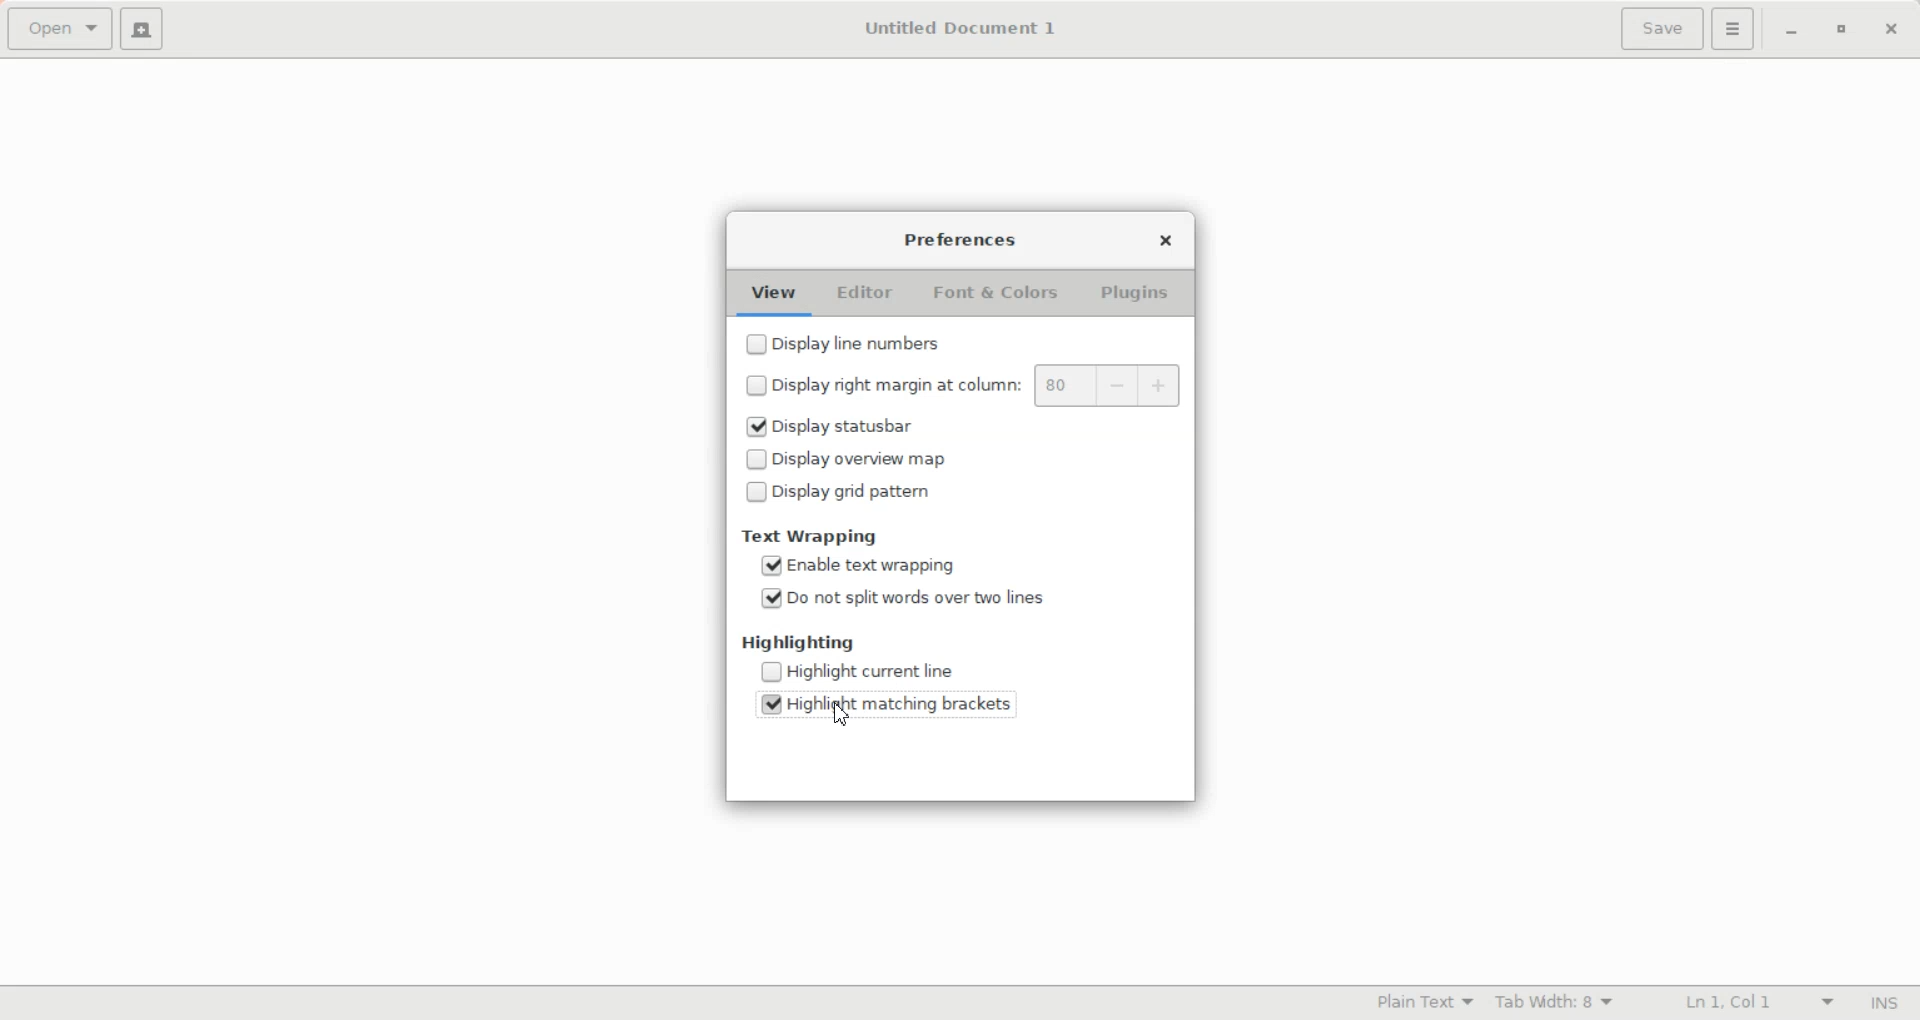 Image resolution: width=1920 pixels, height=1020 pixels. Describe the element at coordinates (1891, 31) in the screenshot. I see `Close` at that location.